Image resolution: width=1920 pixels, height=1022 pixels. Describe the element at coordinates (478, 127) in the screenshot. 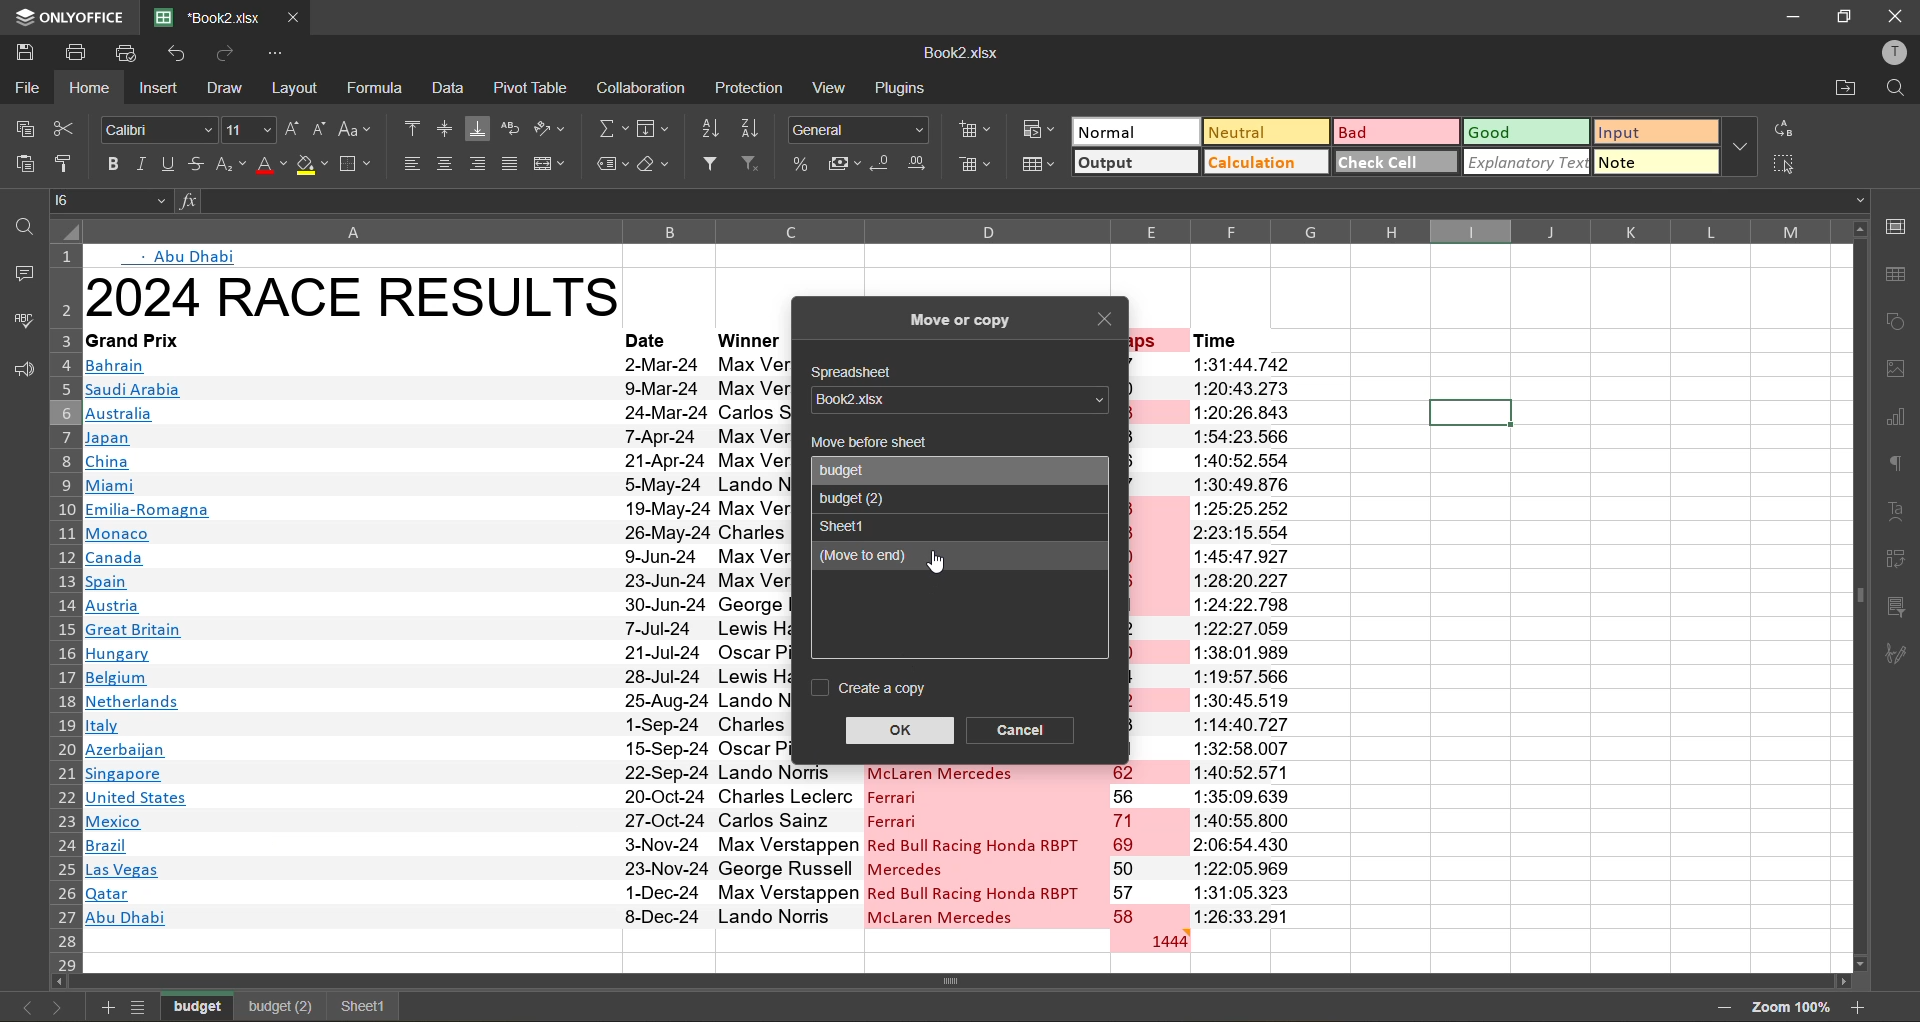

I see `align bottom` at that location.